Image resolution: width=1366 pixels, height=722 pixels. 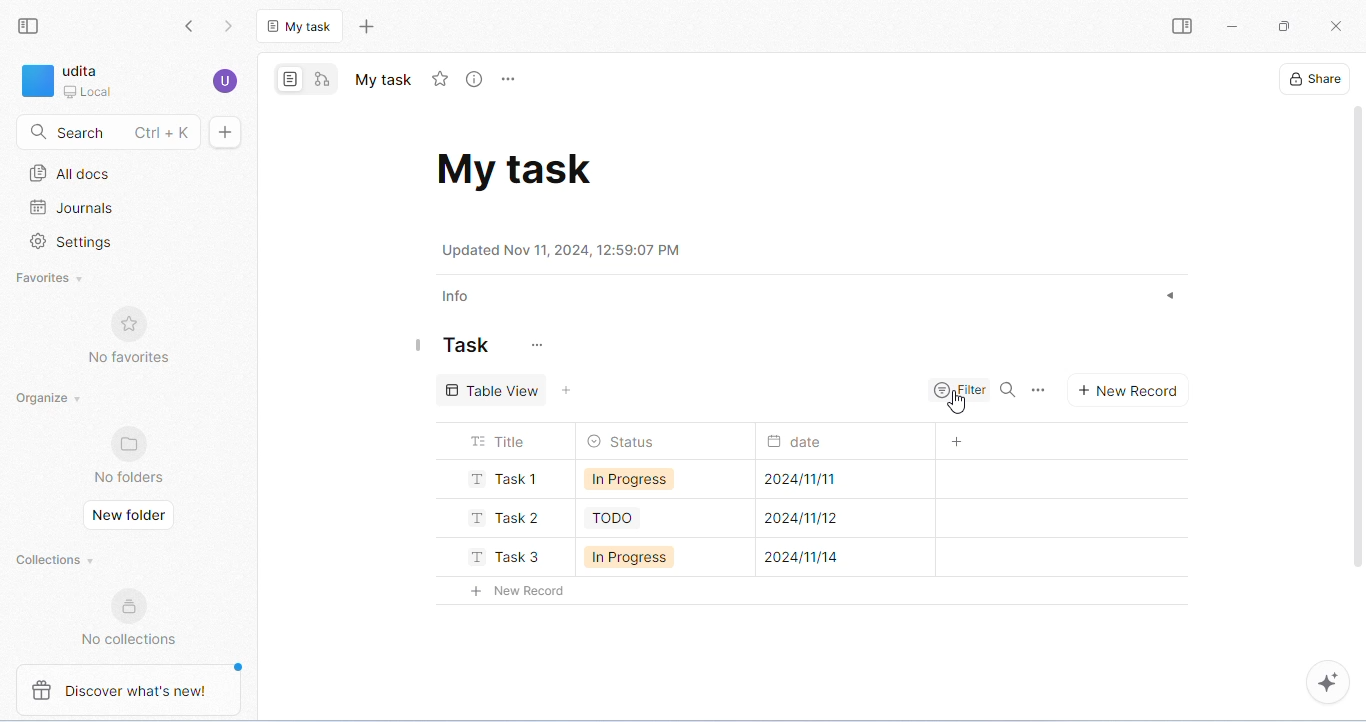 What do you see at coordinates (512, 590) in the screenshot?
I see `new record` at bounding box center [512, 590].